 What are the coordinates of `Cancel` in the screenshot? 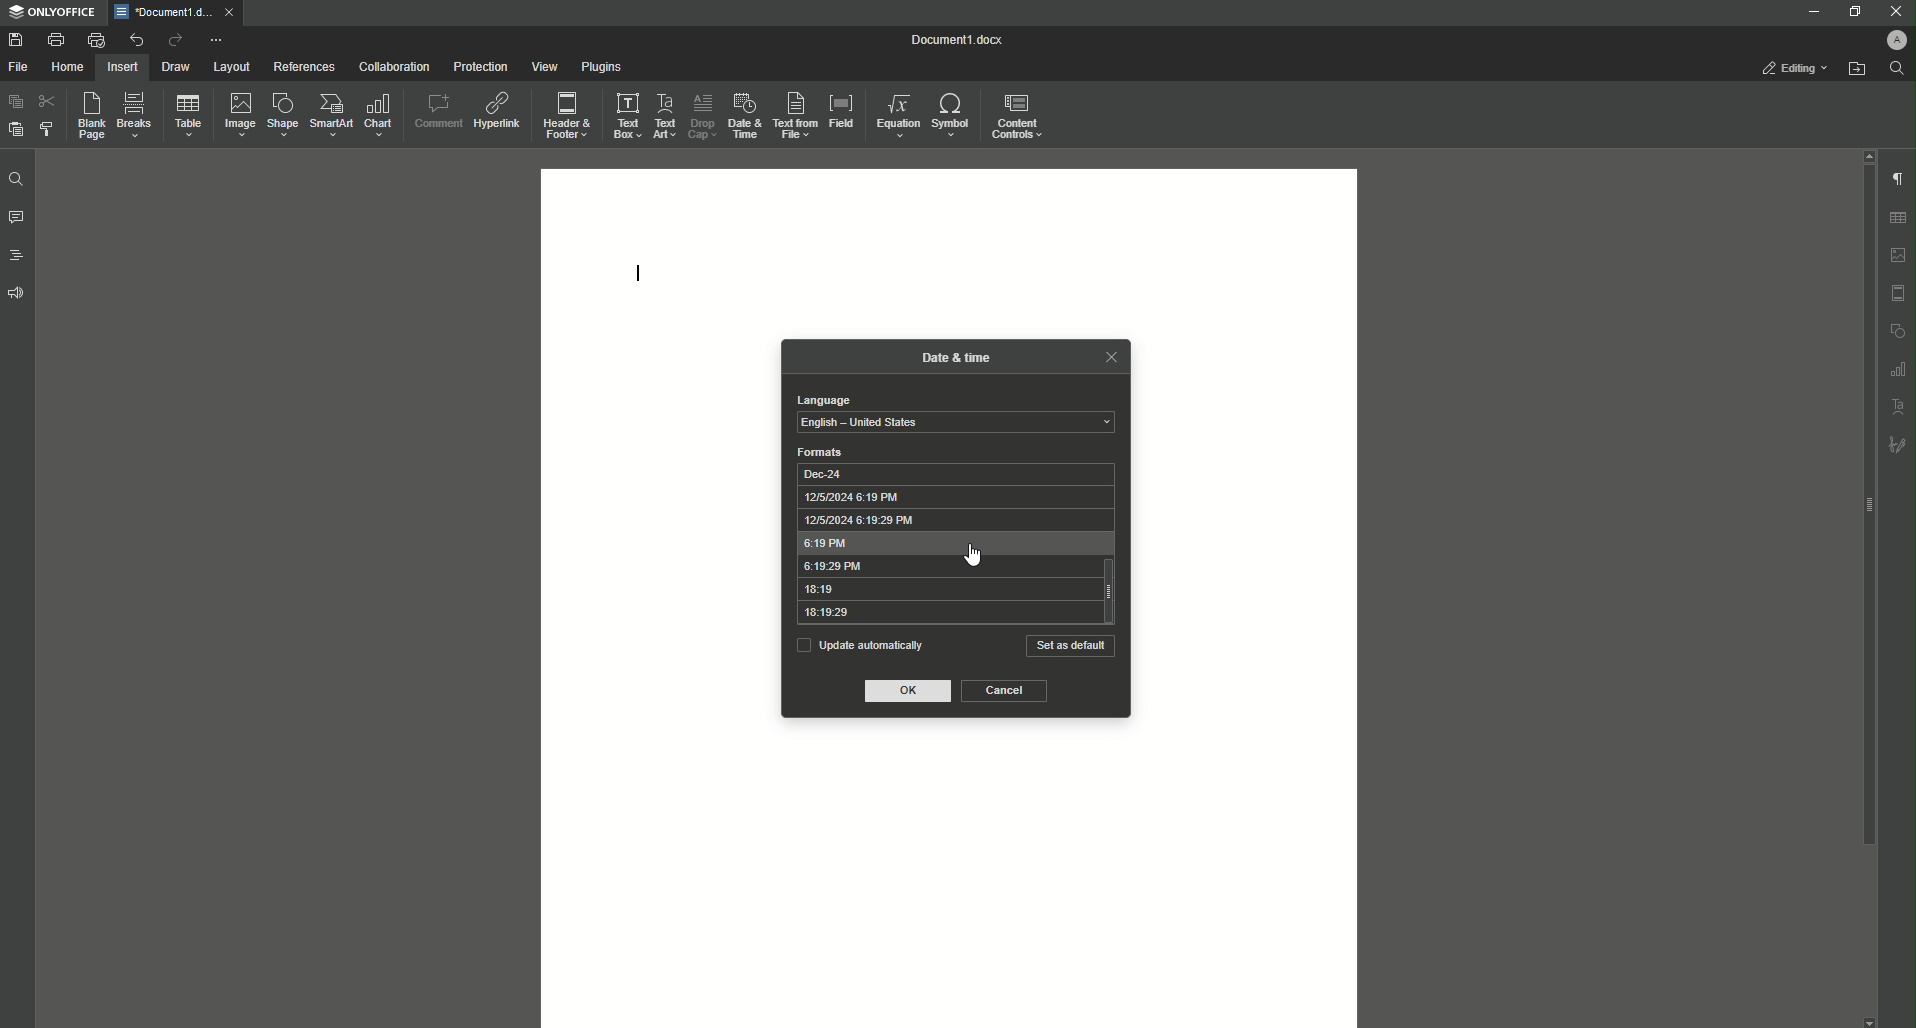 It's located at (1005, 691).